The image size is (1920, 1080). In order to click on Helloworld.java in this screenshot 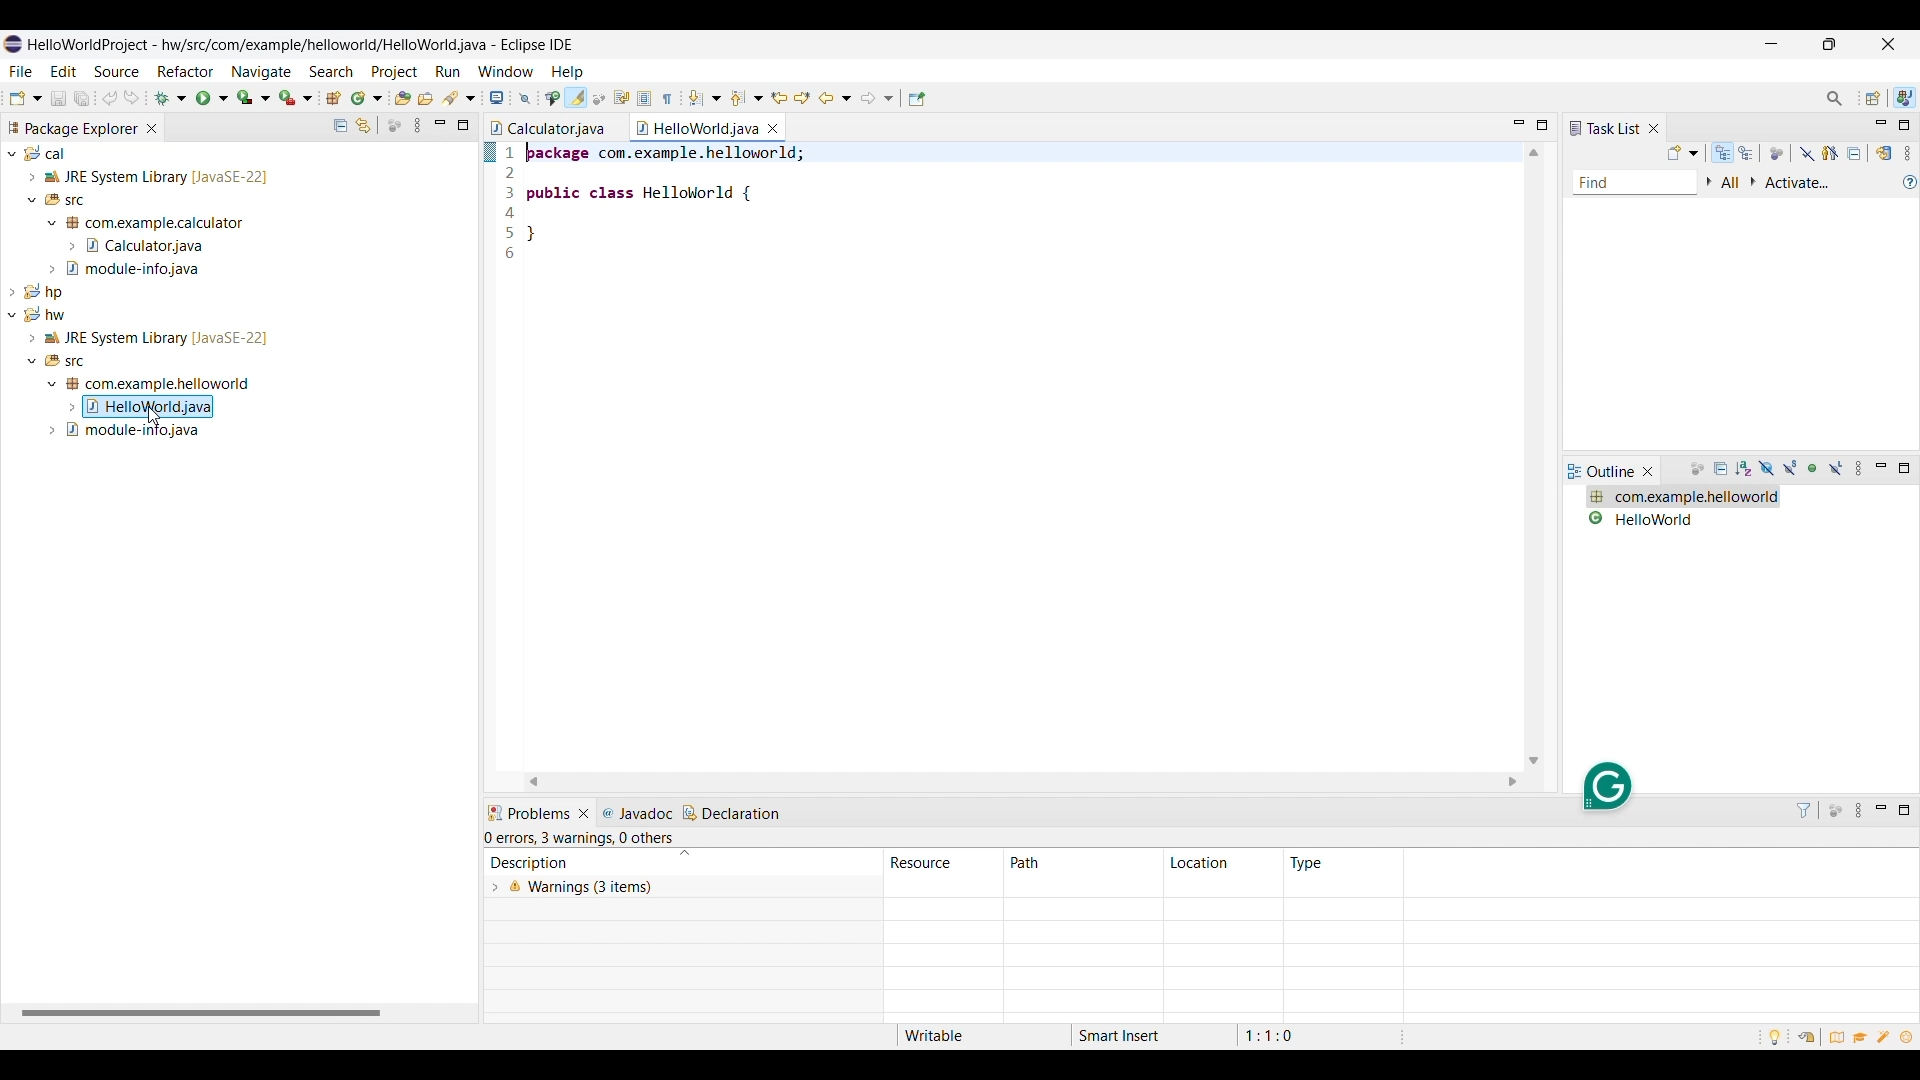, I will do `click(698, 128)`.